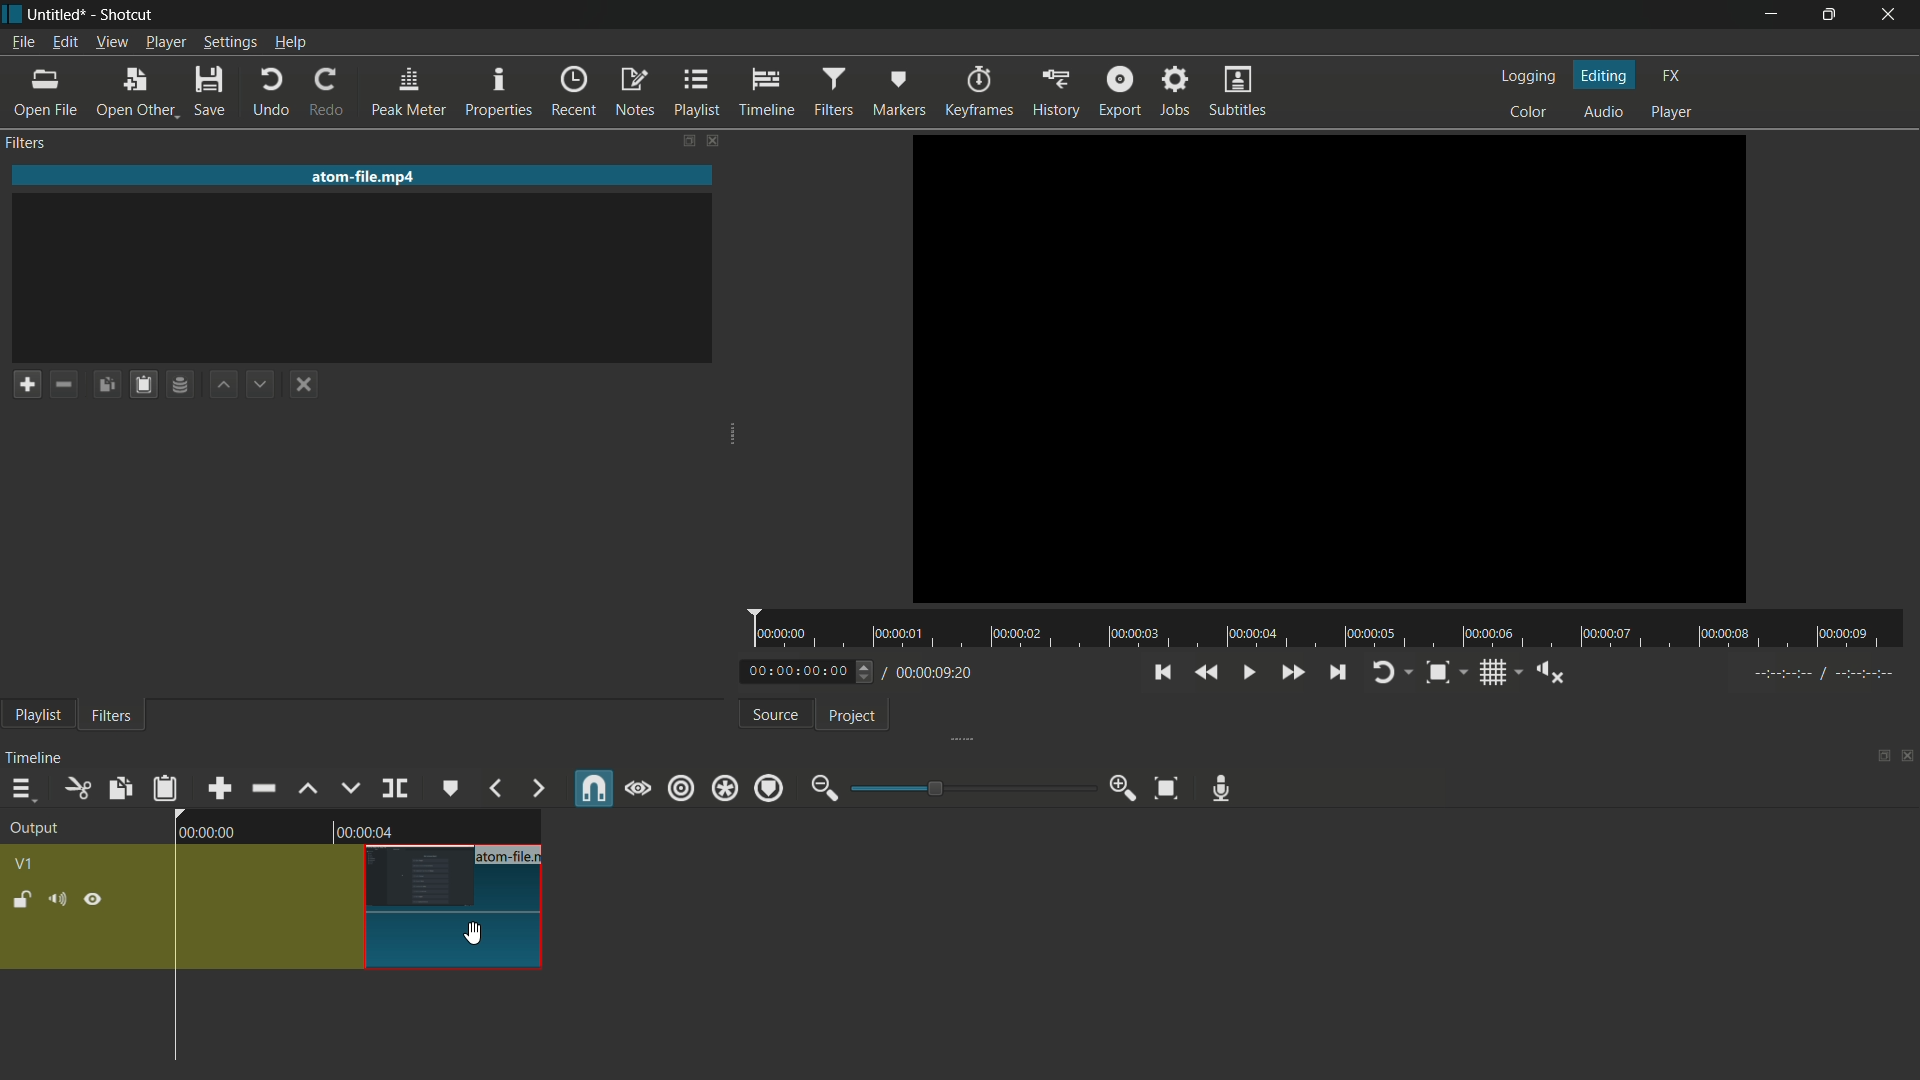  I want to click on v1, so click(29, 864).